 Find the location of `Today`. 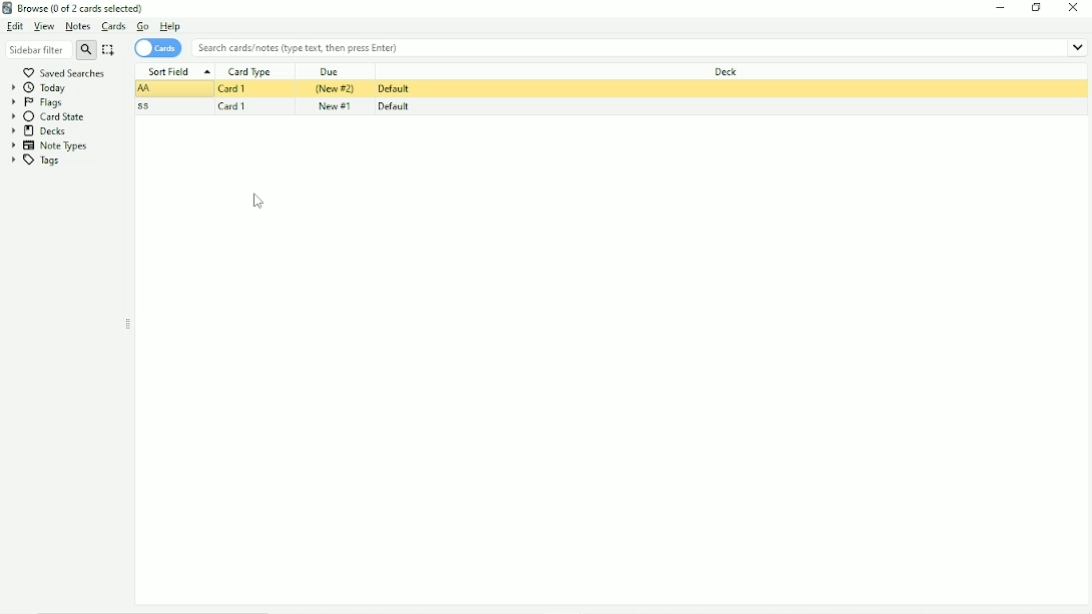

Today is located at coordinates (38, 88).